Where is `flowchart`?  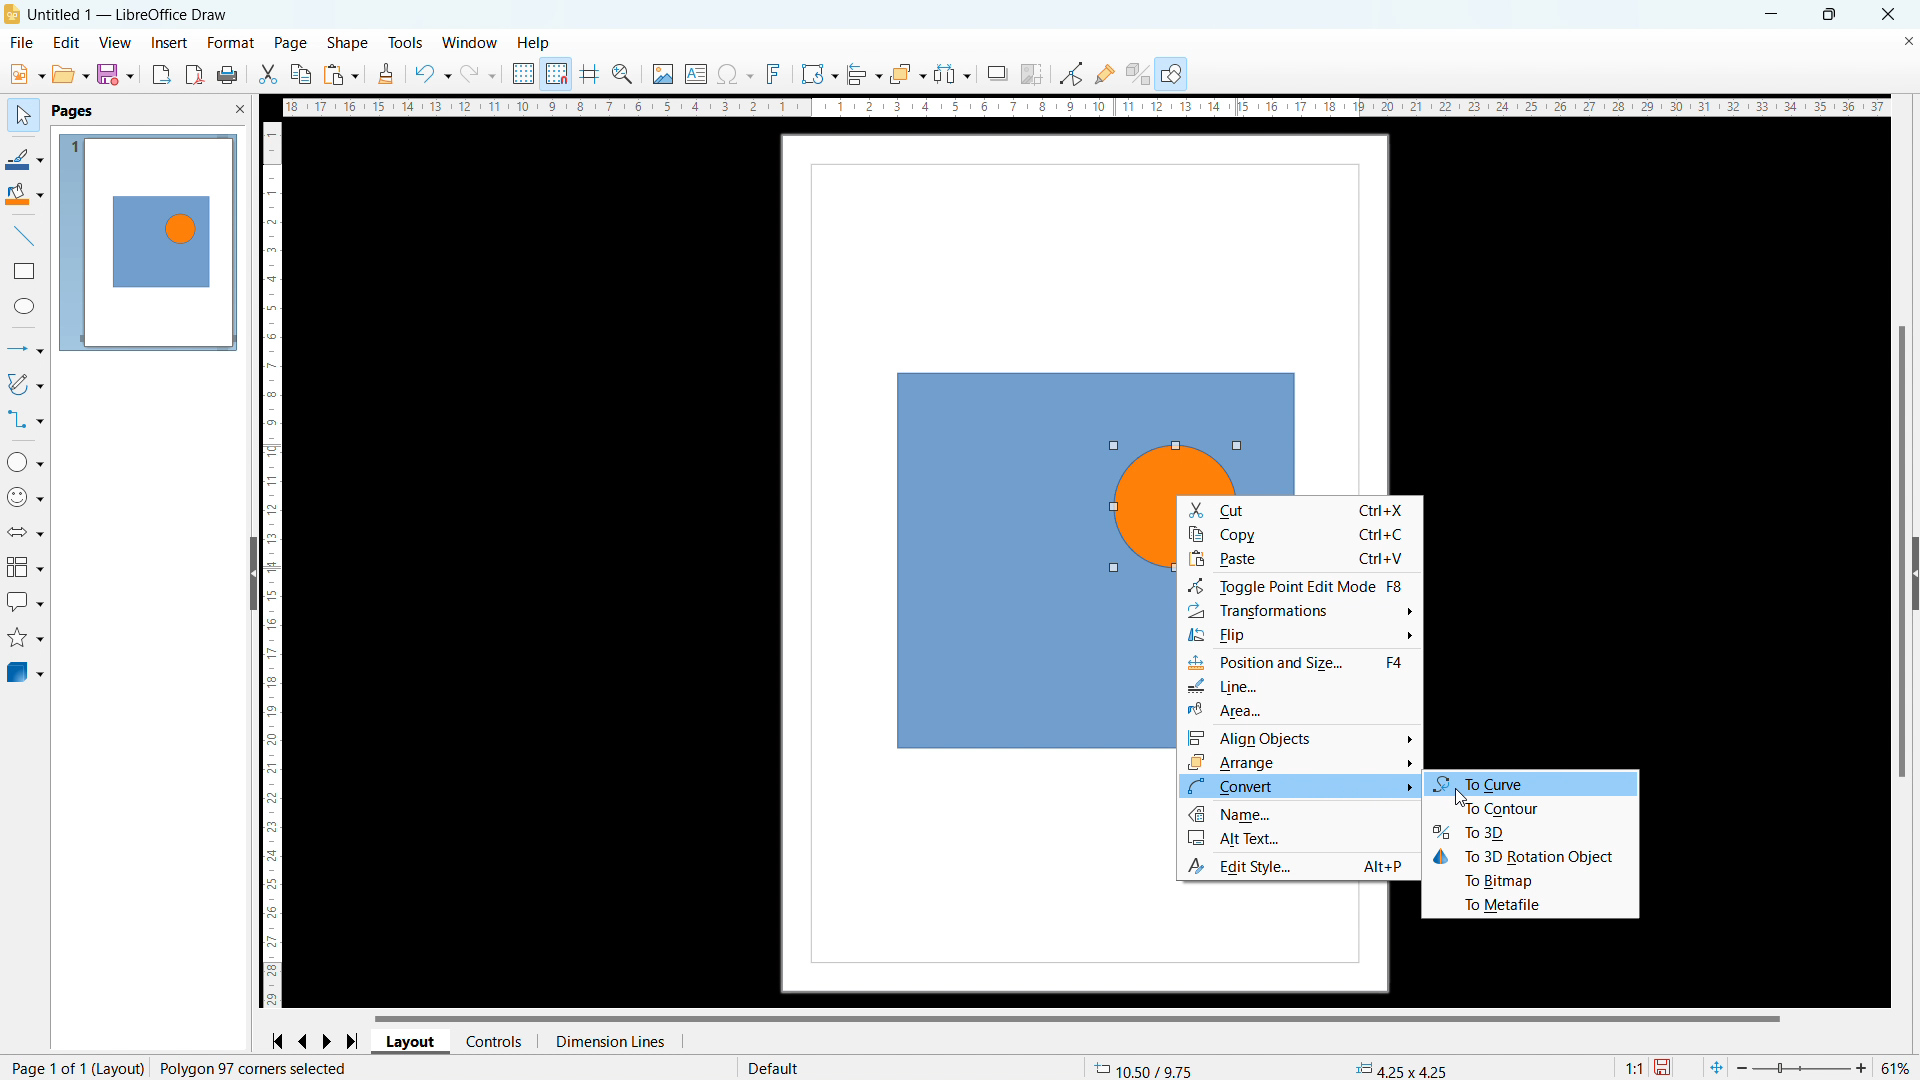
flowchart is located at coordinates (24, 567).